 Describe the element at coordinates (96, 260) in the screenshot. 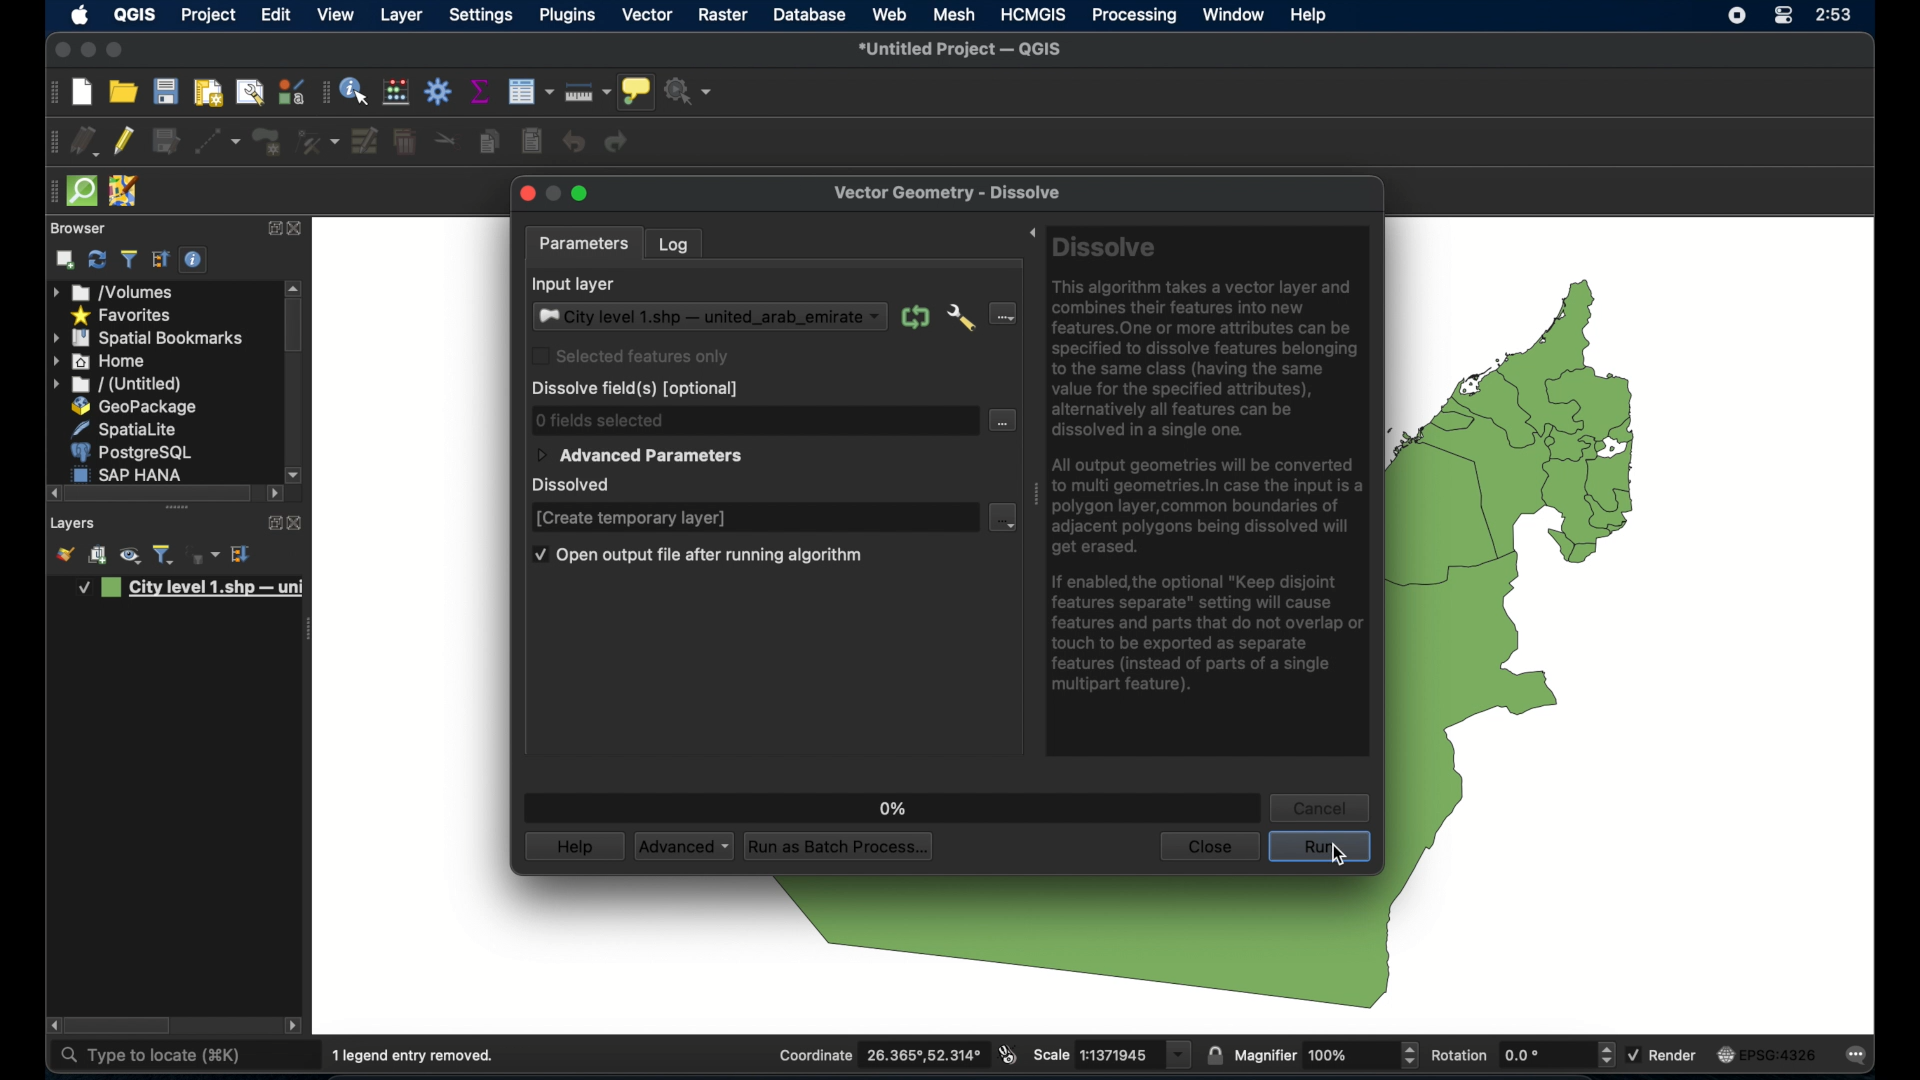

I see `refresh` at that location.